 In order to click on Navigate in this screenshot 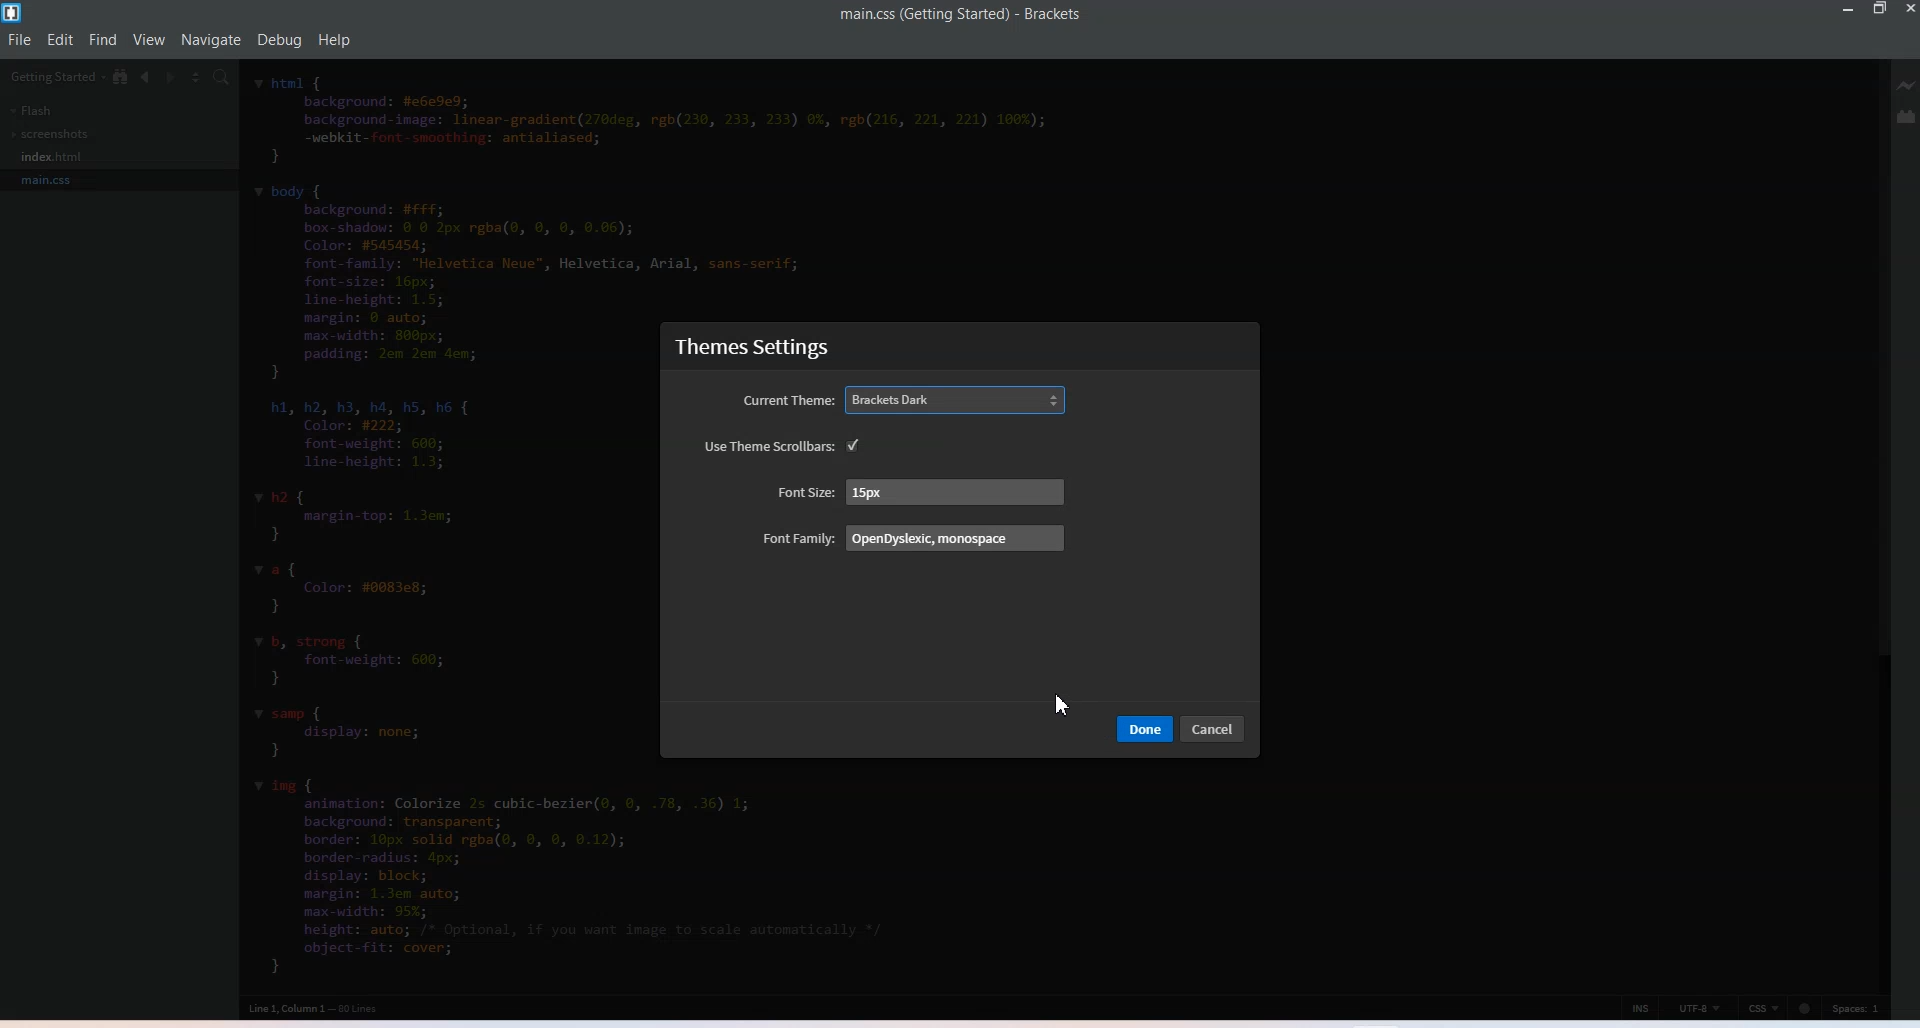, I will do `click(211, 40)`.